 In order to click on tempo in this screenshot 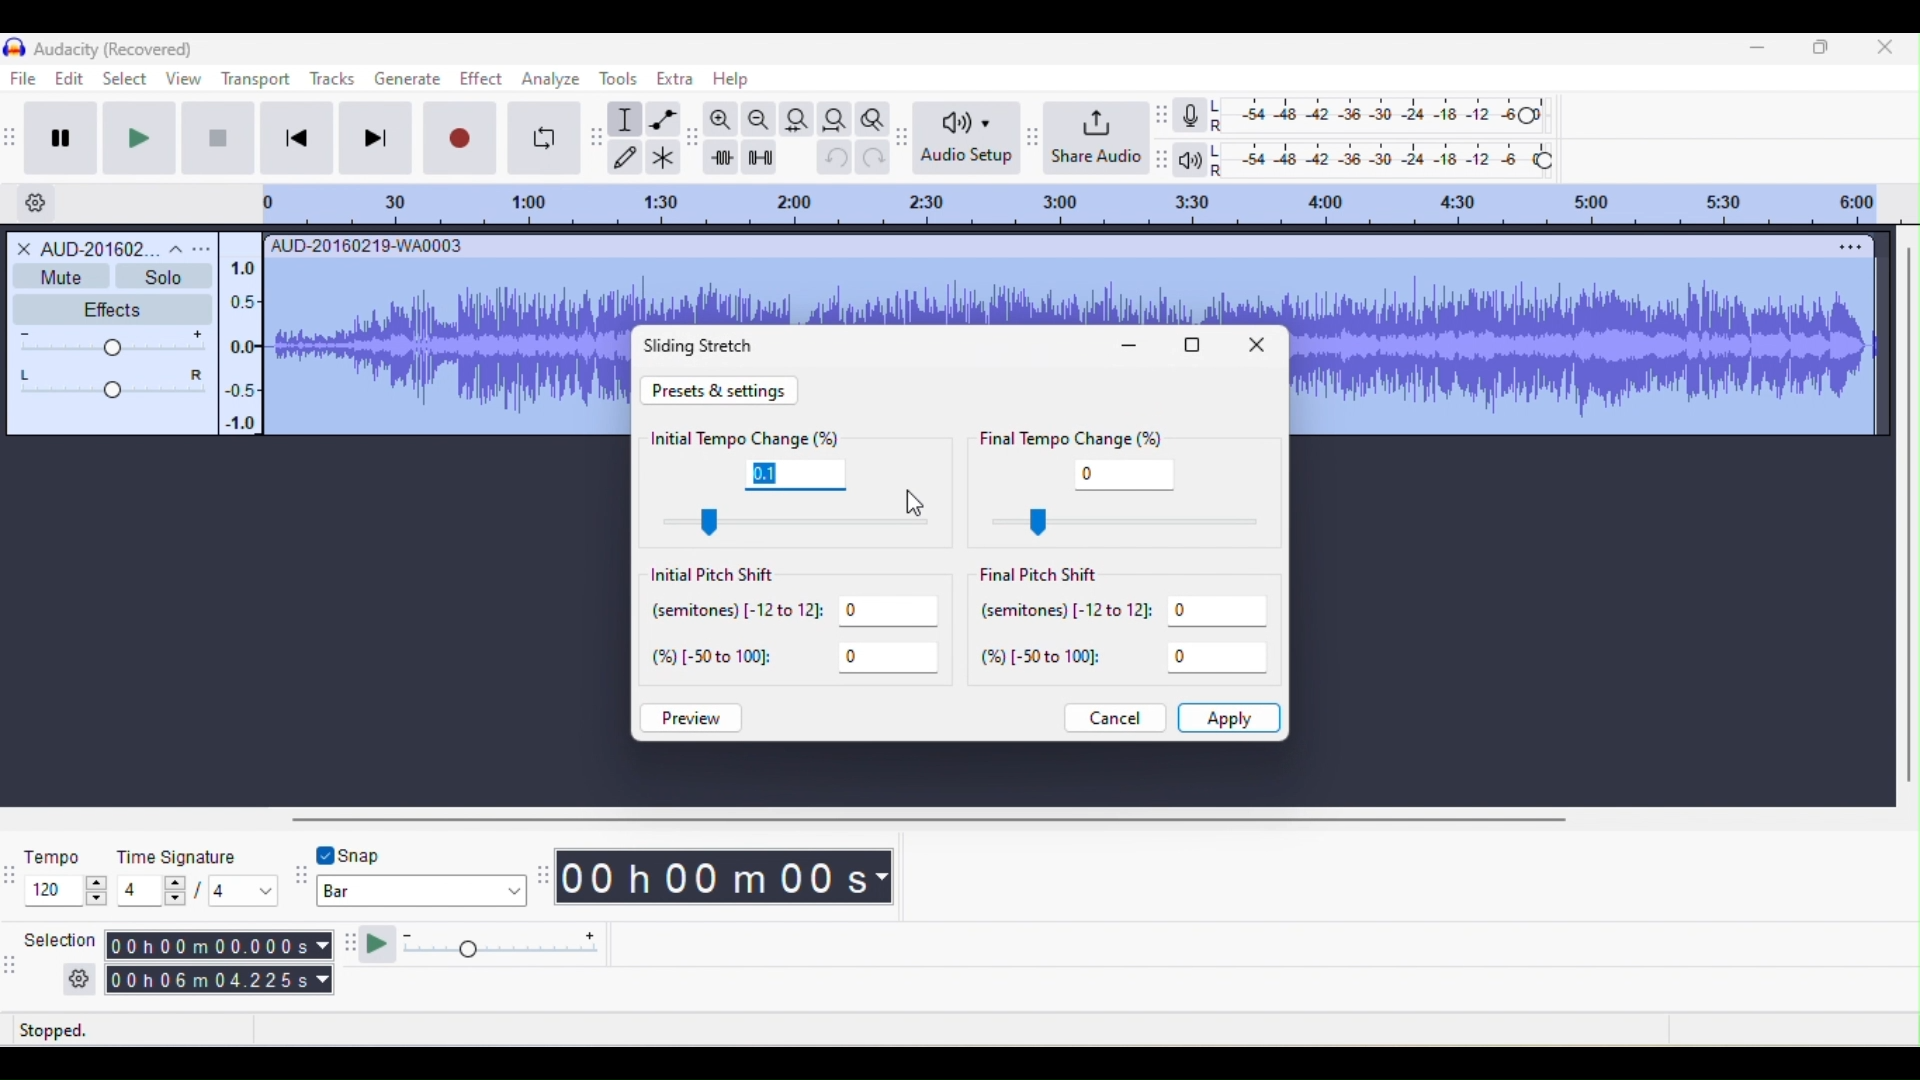, I will do `click(64, 874)`.